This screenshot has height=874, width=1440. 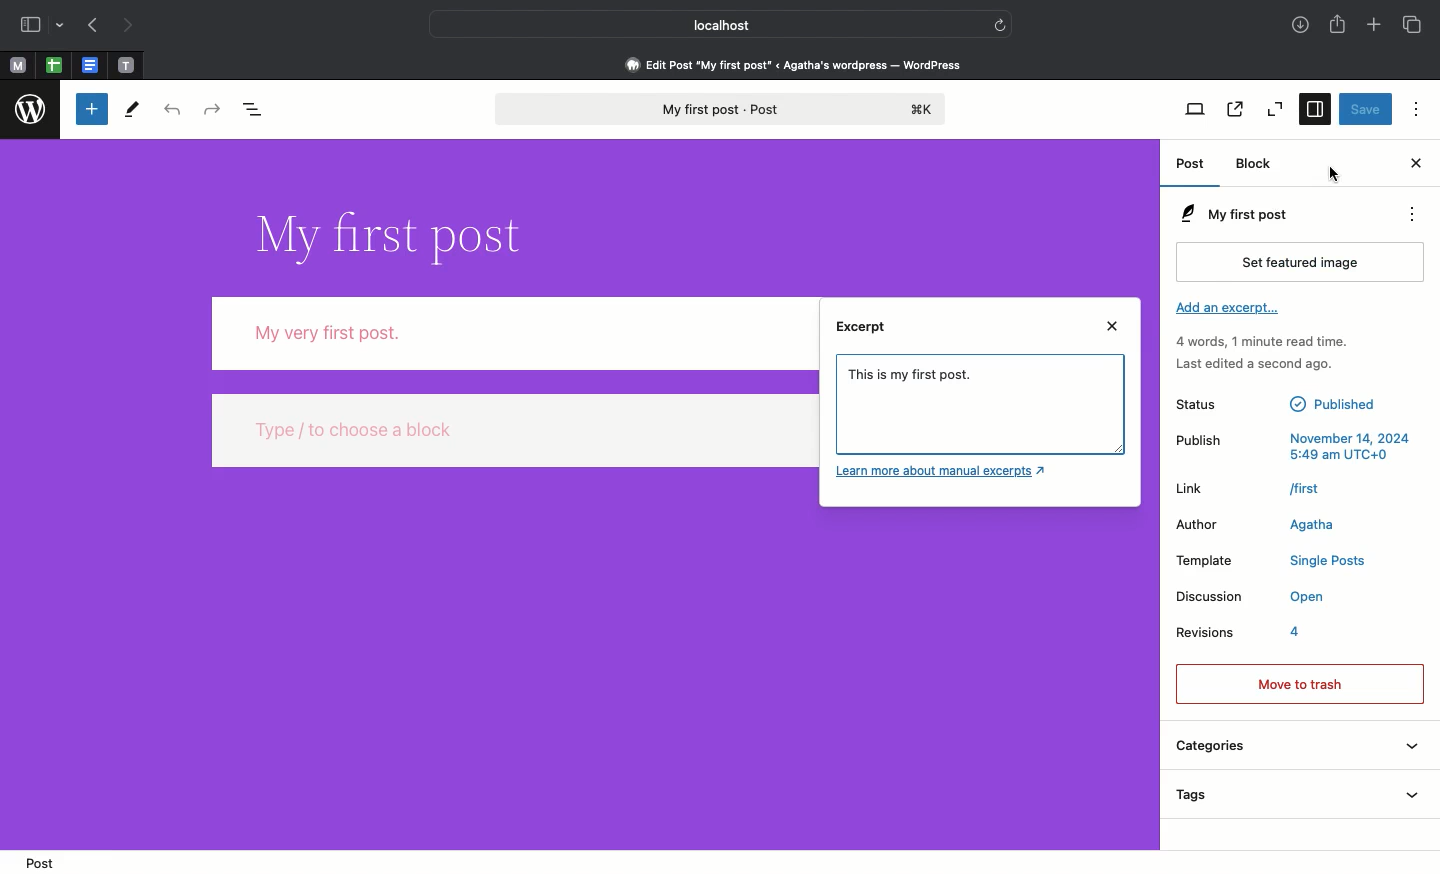 I want to click on excel sheet, so click(x=52, y=64).